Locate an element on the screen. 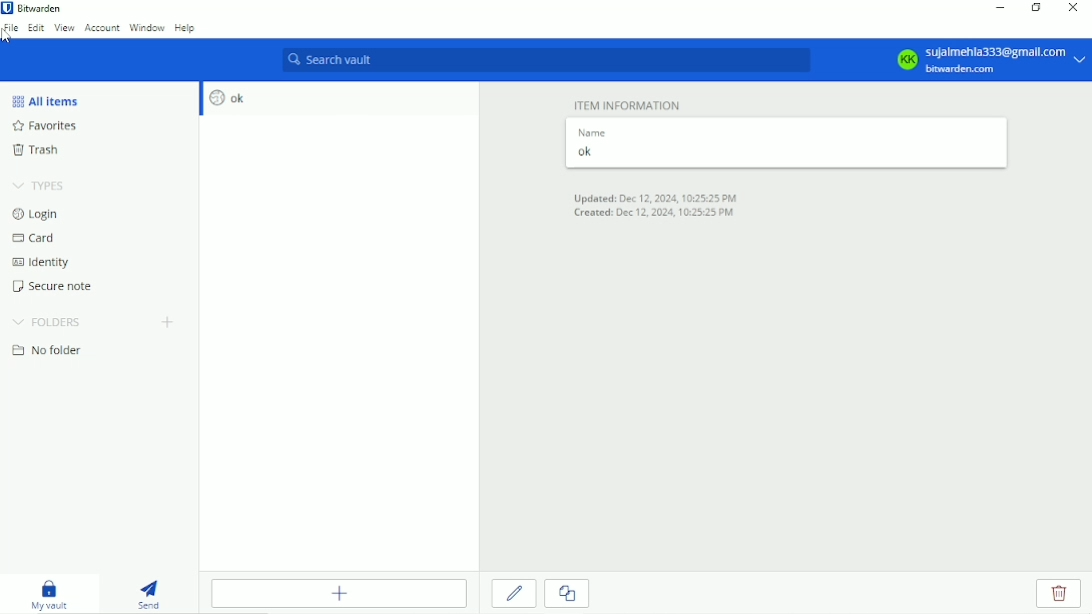  Secure note is located at coordinates (62, 289).